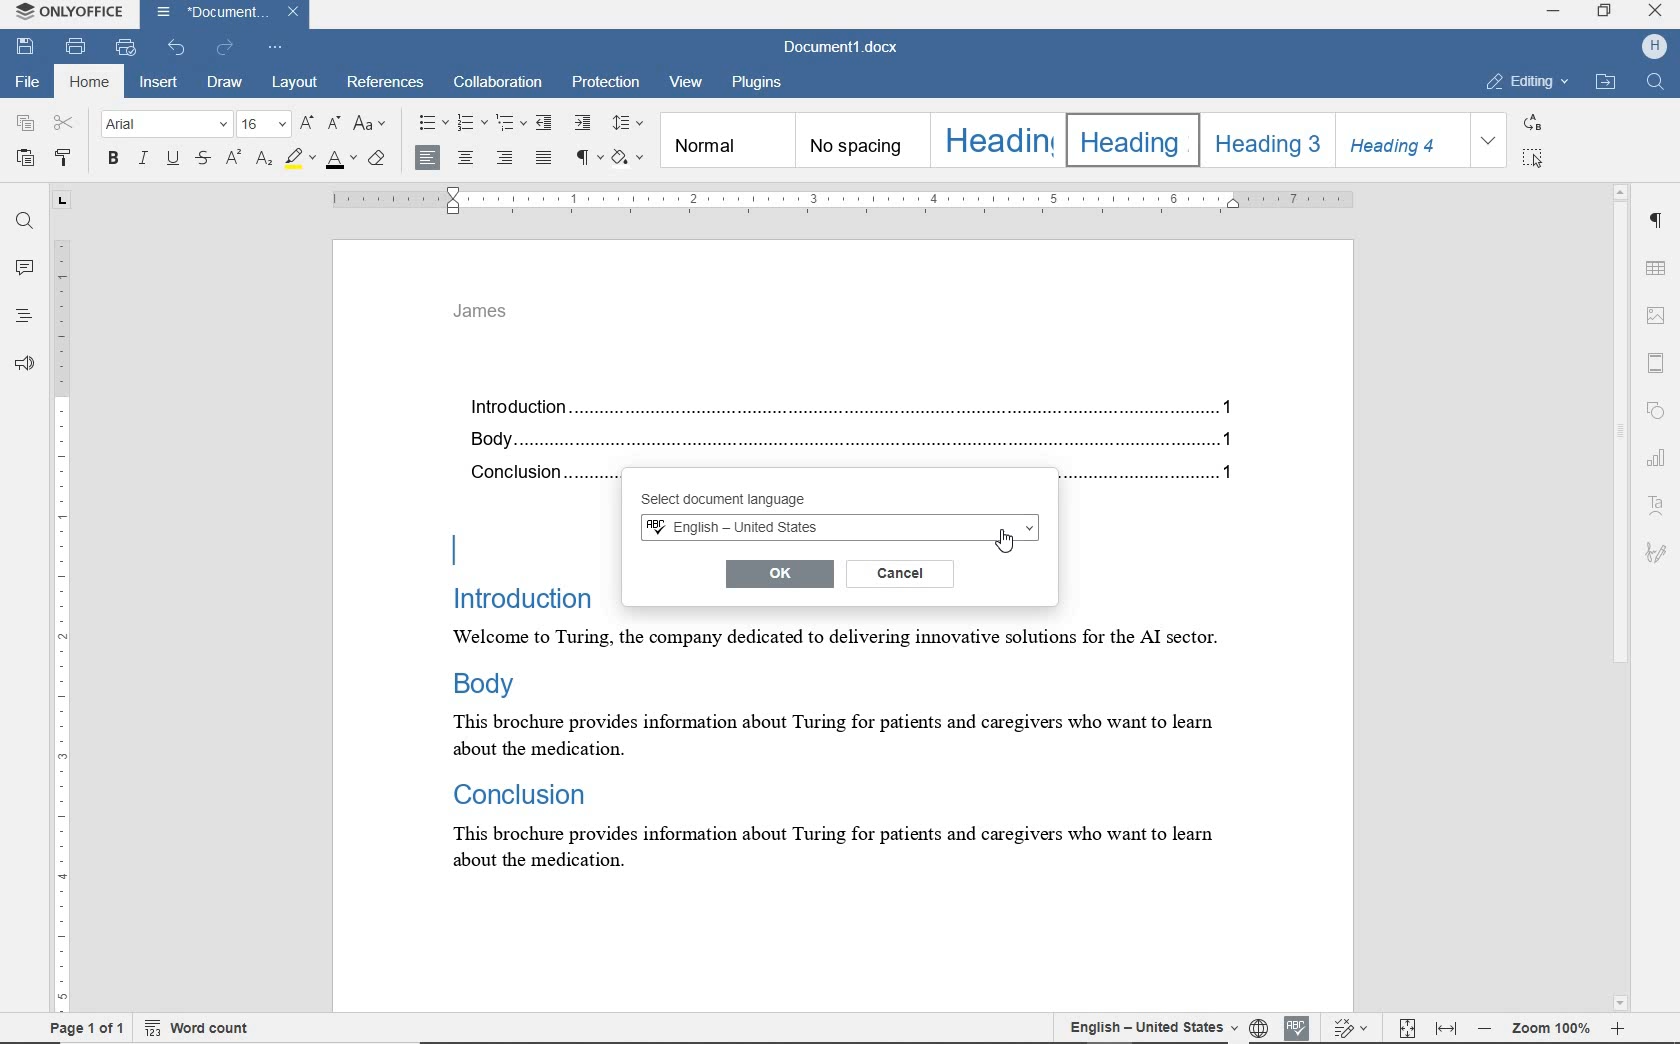 The width and height of the screenshot is (1680, 1044). I want to click on feedback & support, so click(22, 363).